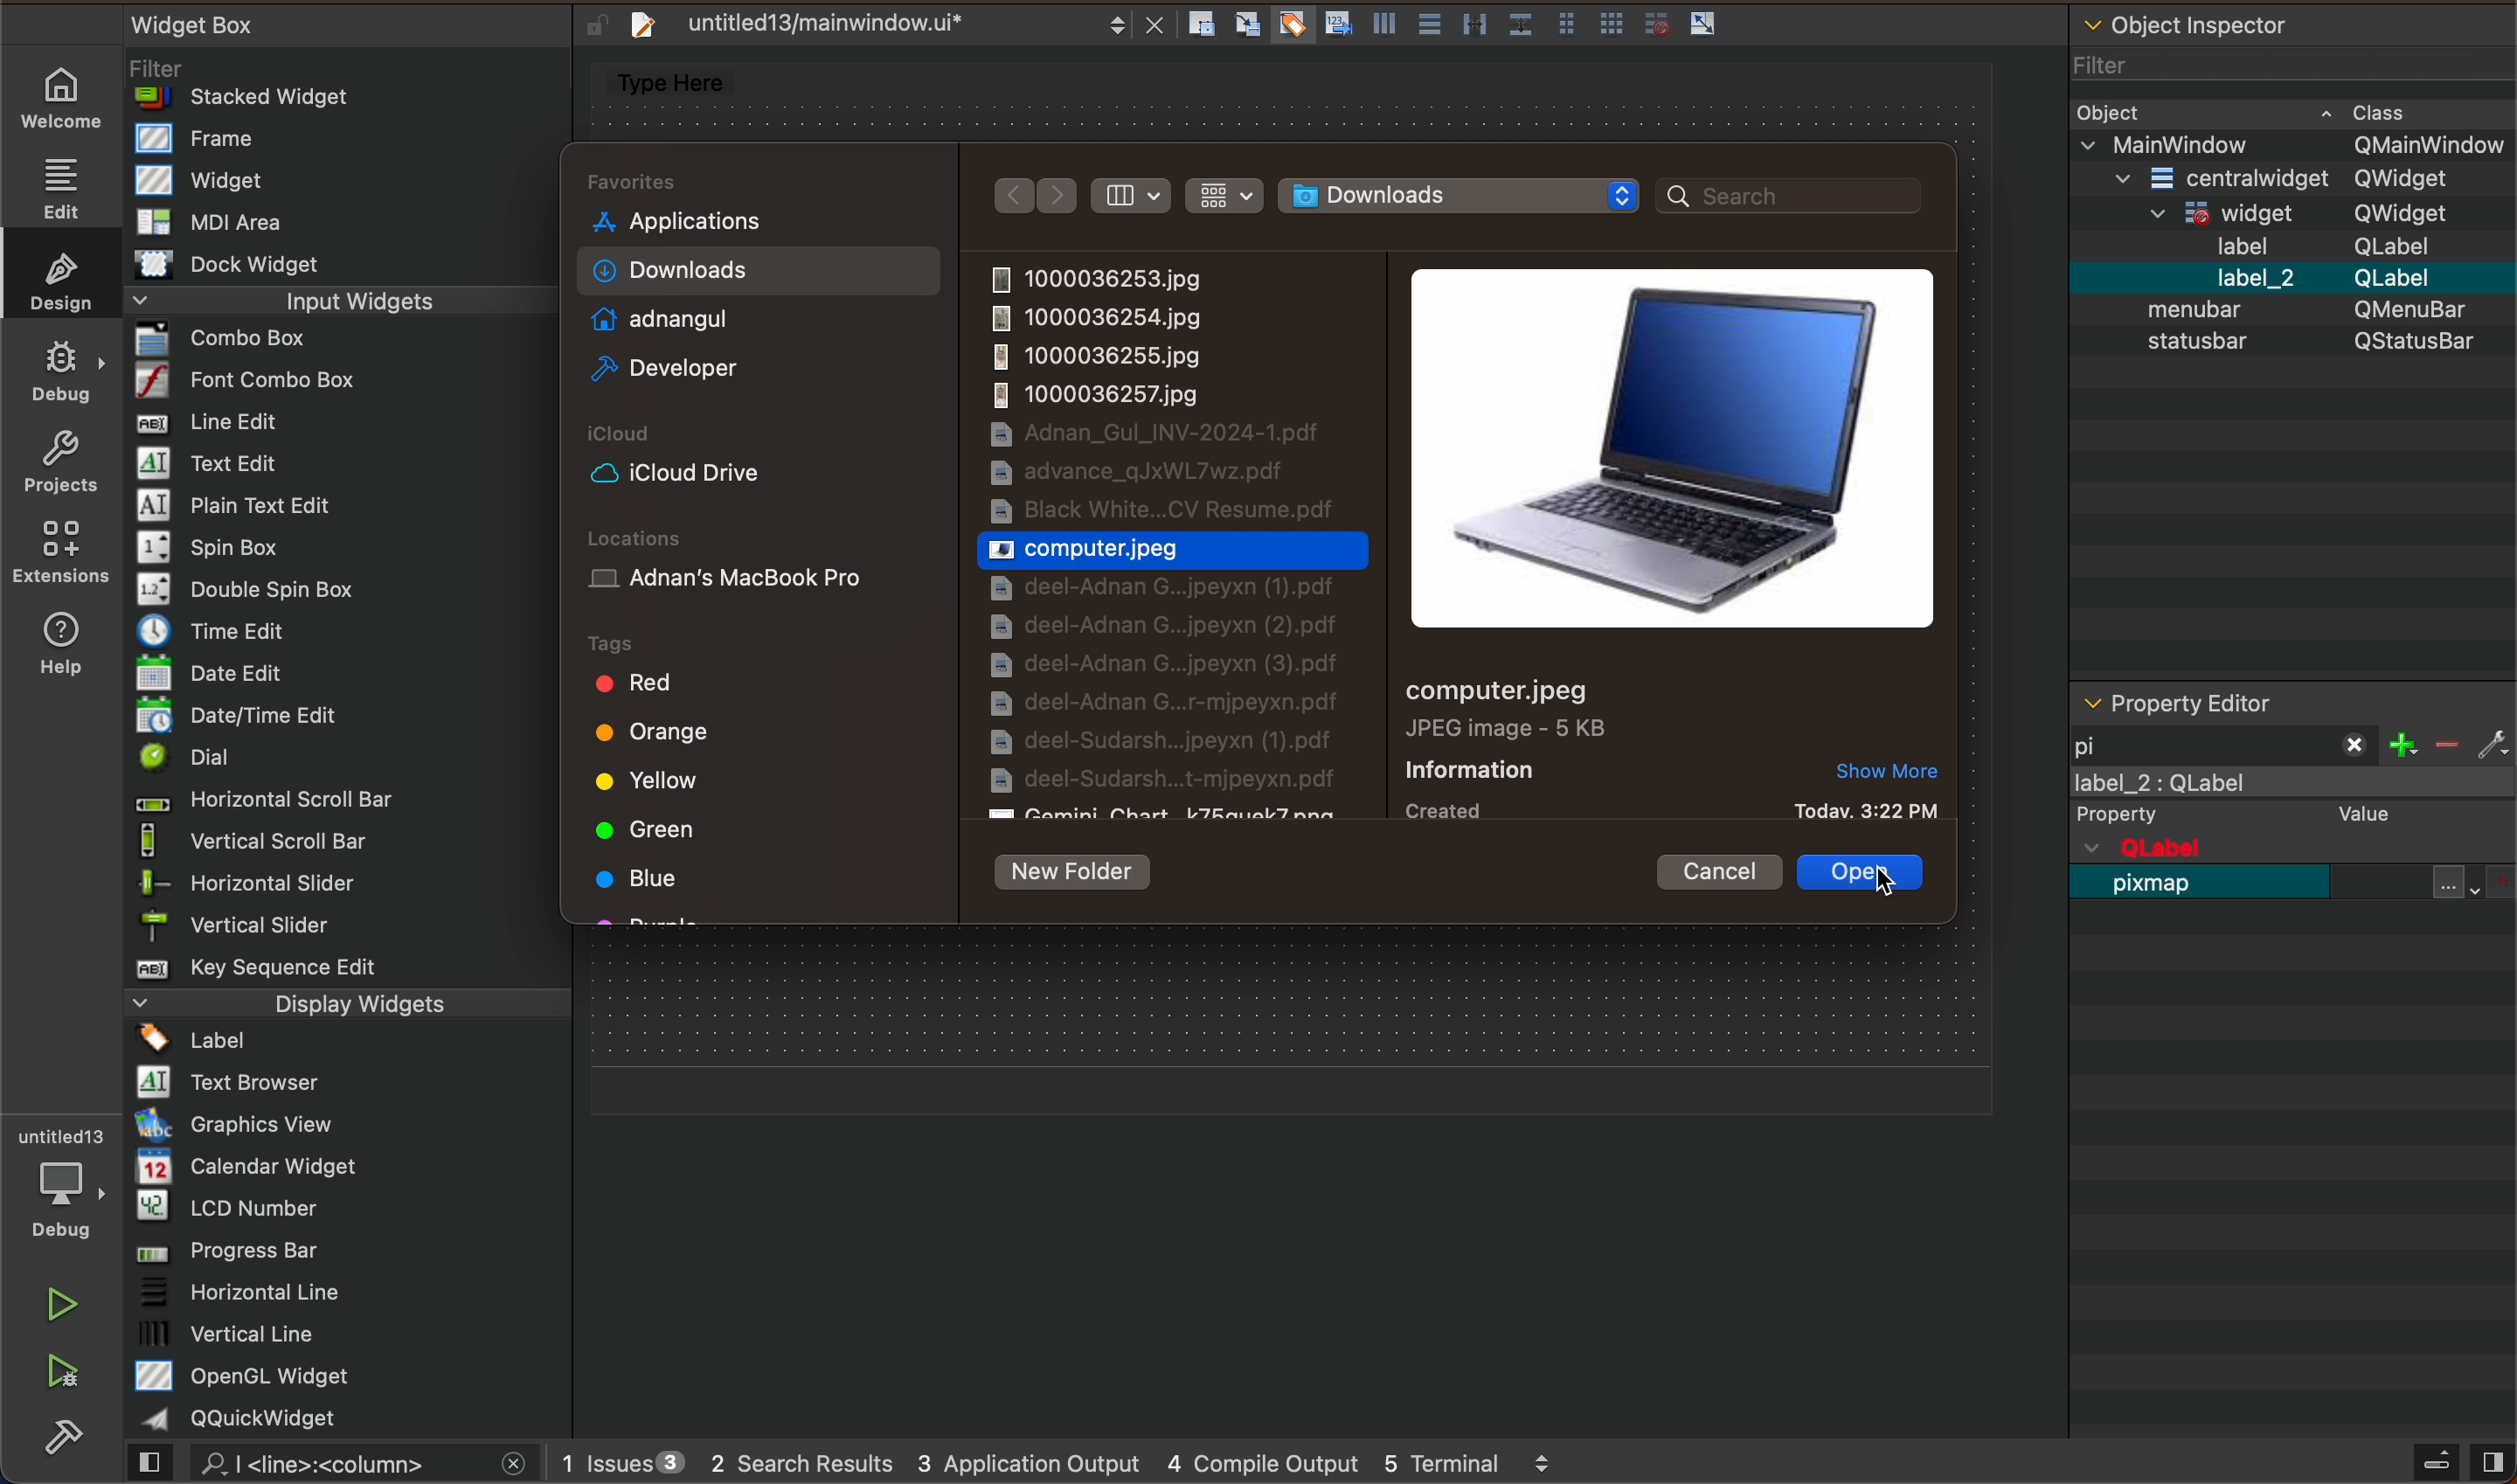 The width and height of the screenshot is (2517, 1484). What do you see at coordinates (1179, 550) in the screenshot?
I see `selected file` at bounding box center [1179, 550].